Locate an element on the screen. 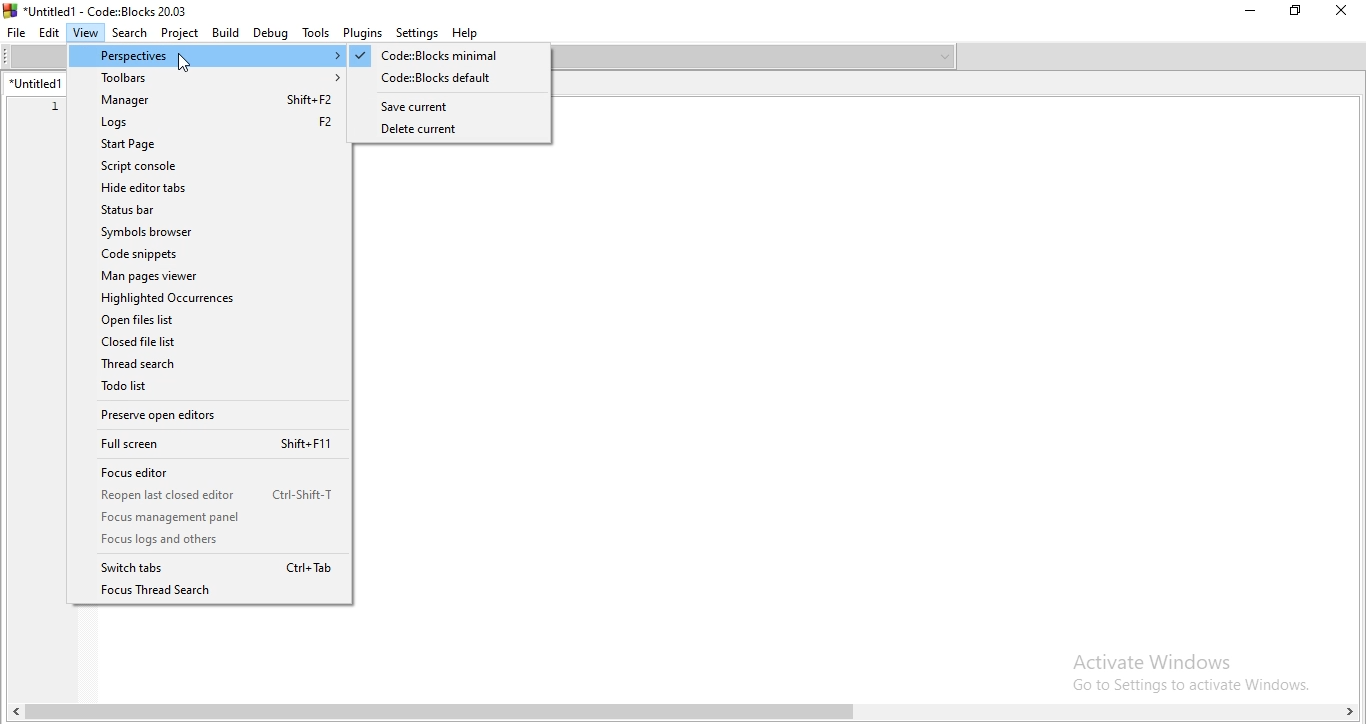 The height and width of the screenshot is (724, 1366). Manager is located at coordinates (209, 100).